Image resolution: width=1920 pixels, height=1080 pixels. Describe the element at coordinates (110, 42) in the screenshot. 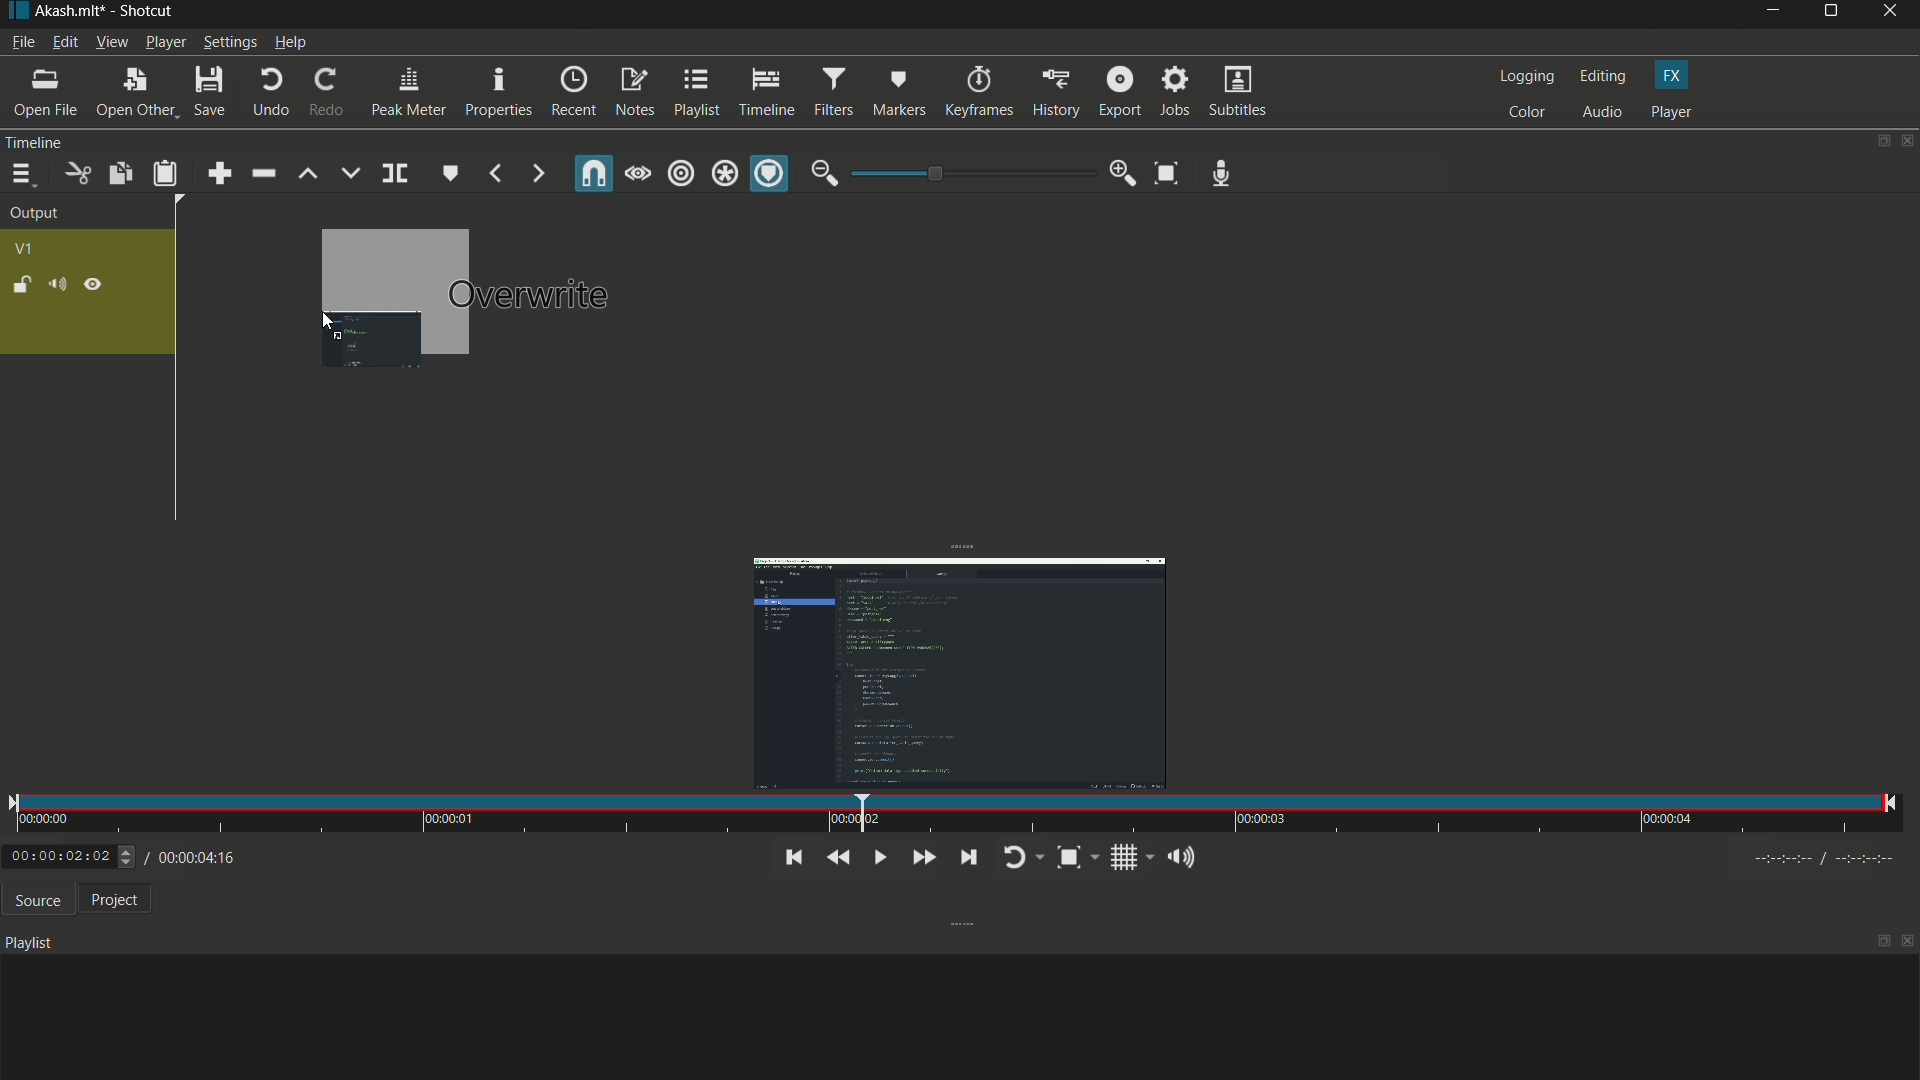

I see `view menu` at that location.